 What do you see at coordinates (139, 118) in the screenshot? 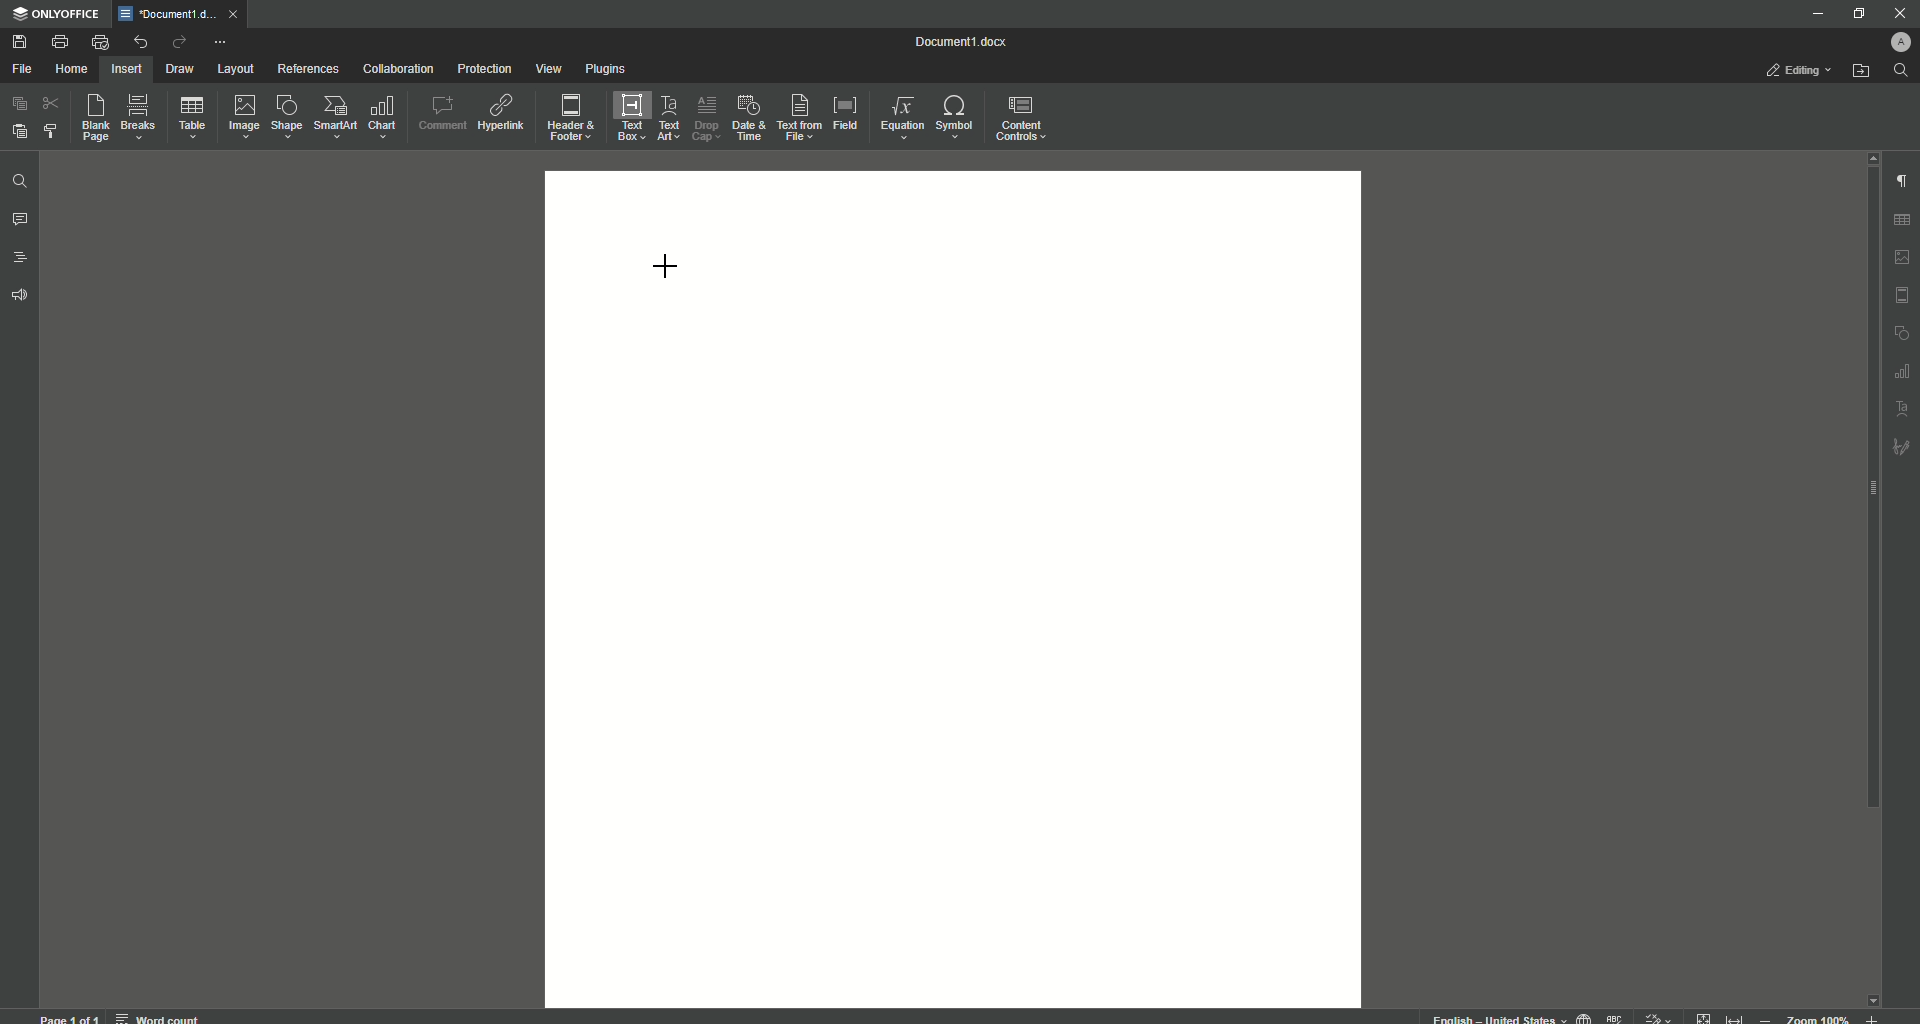
I see `Breaks` at bounding box center [139, 118].